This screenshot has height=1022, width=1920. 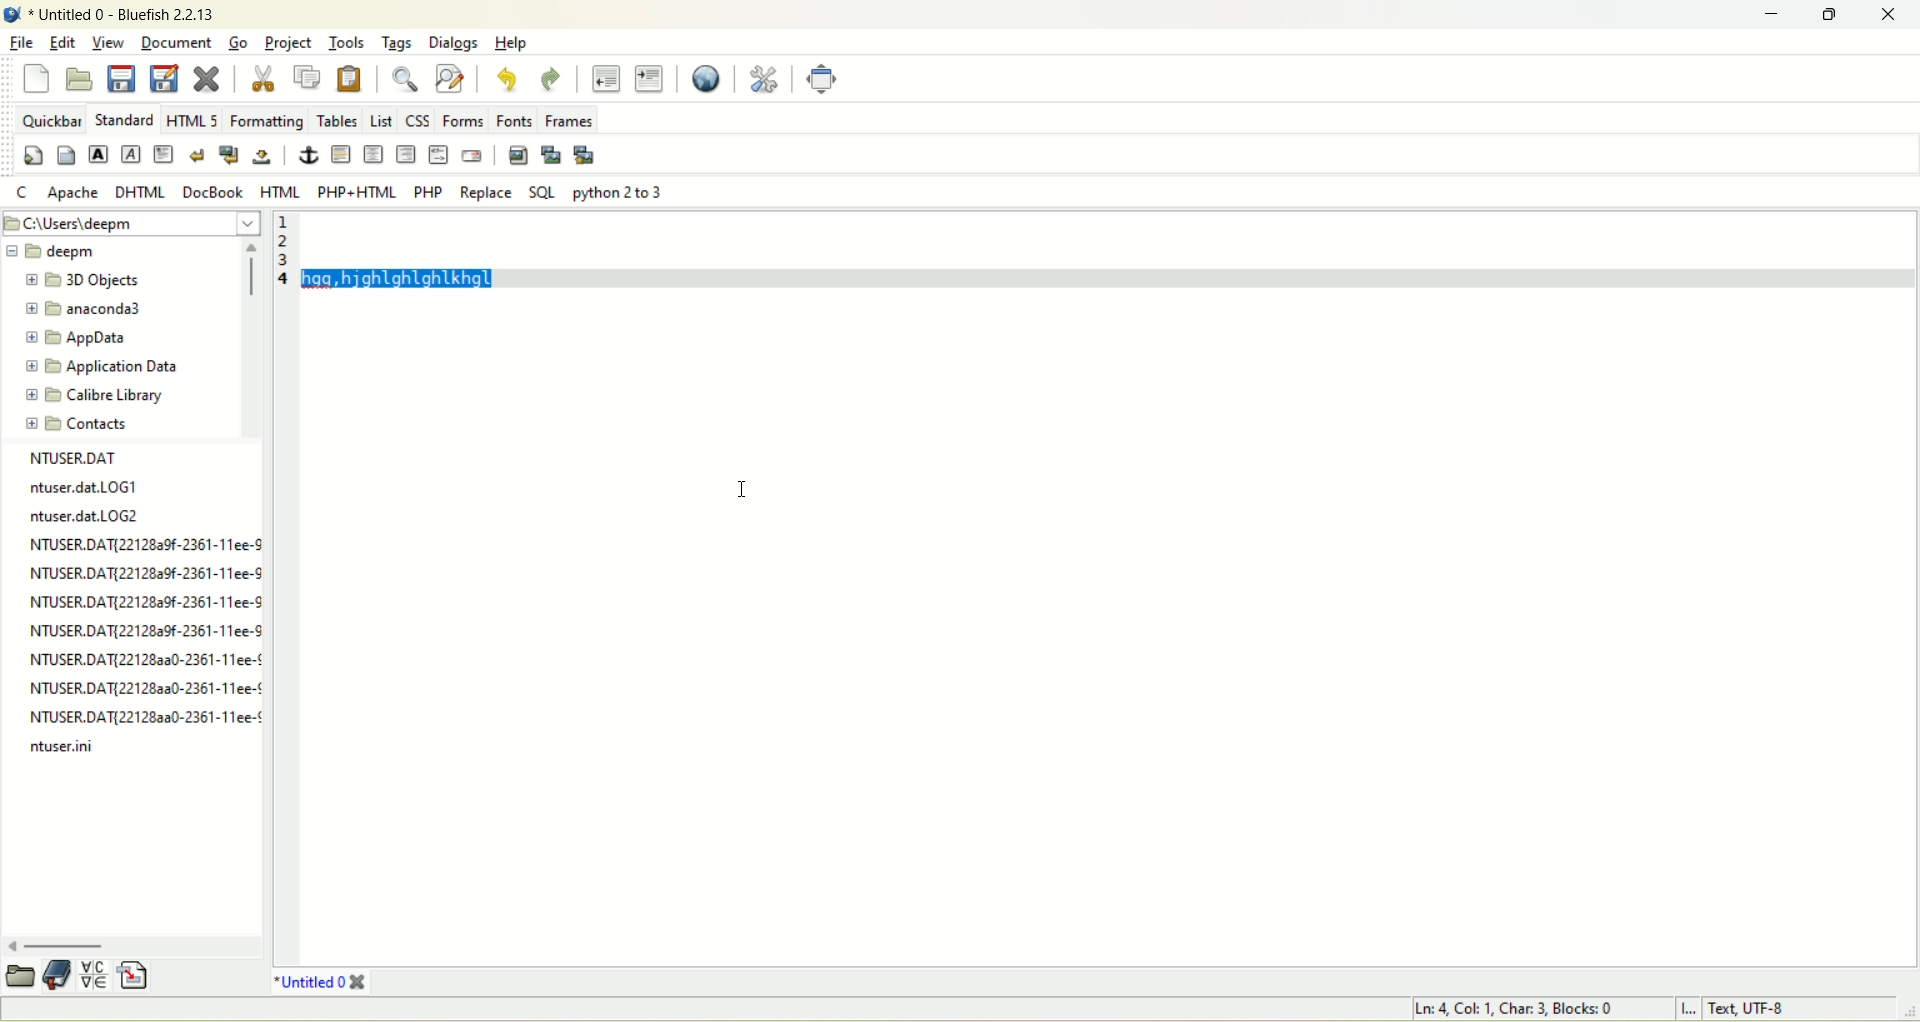 What do you see at coordinates (281, 192) in the screenshot?
I see `HTML` at bounding box center [281, 192].